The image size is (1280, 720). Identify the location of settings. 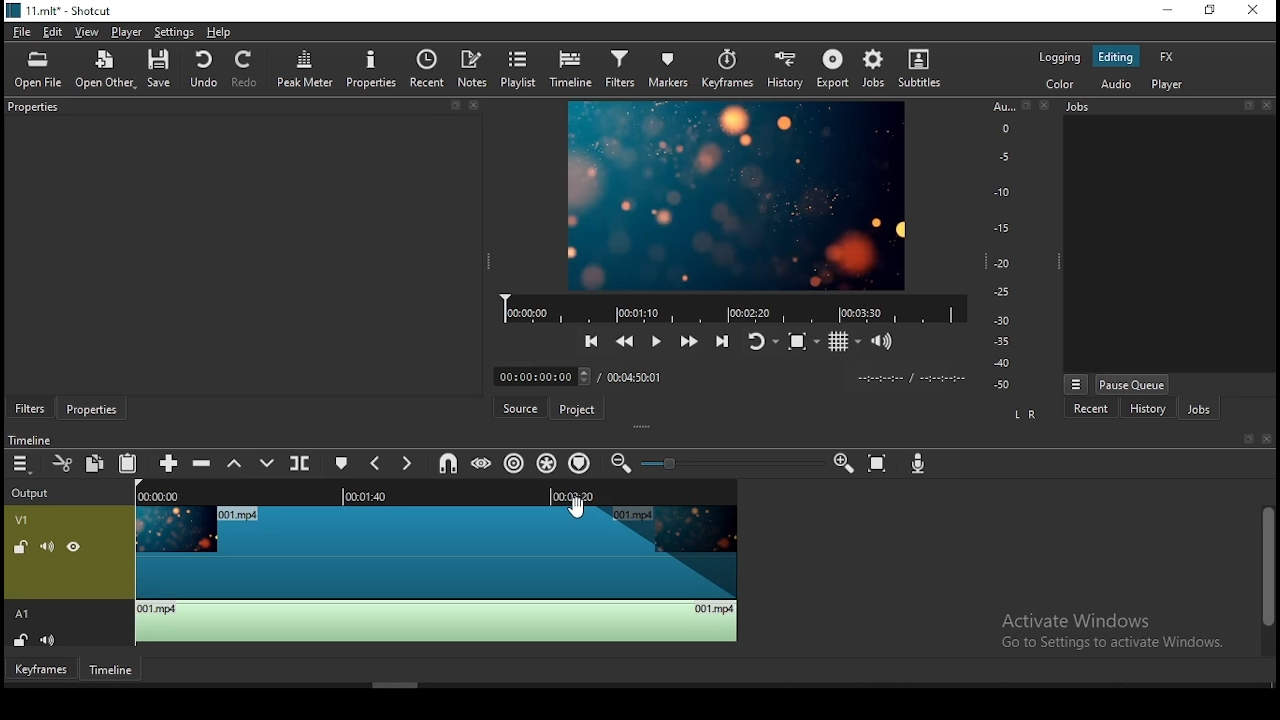
(174, 31).